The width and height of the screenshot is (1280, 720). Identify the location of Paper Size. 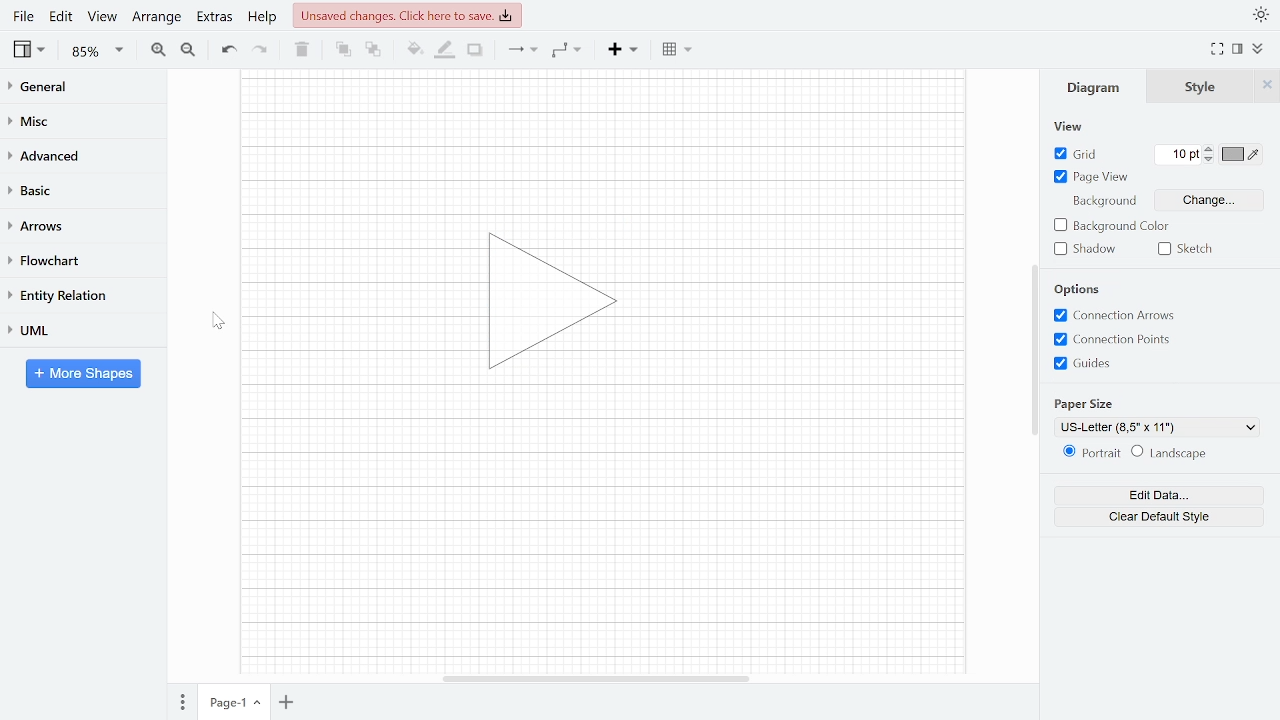
(1085, 403).